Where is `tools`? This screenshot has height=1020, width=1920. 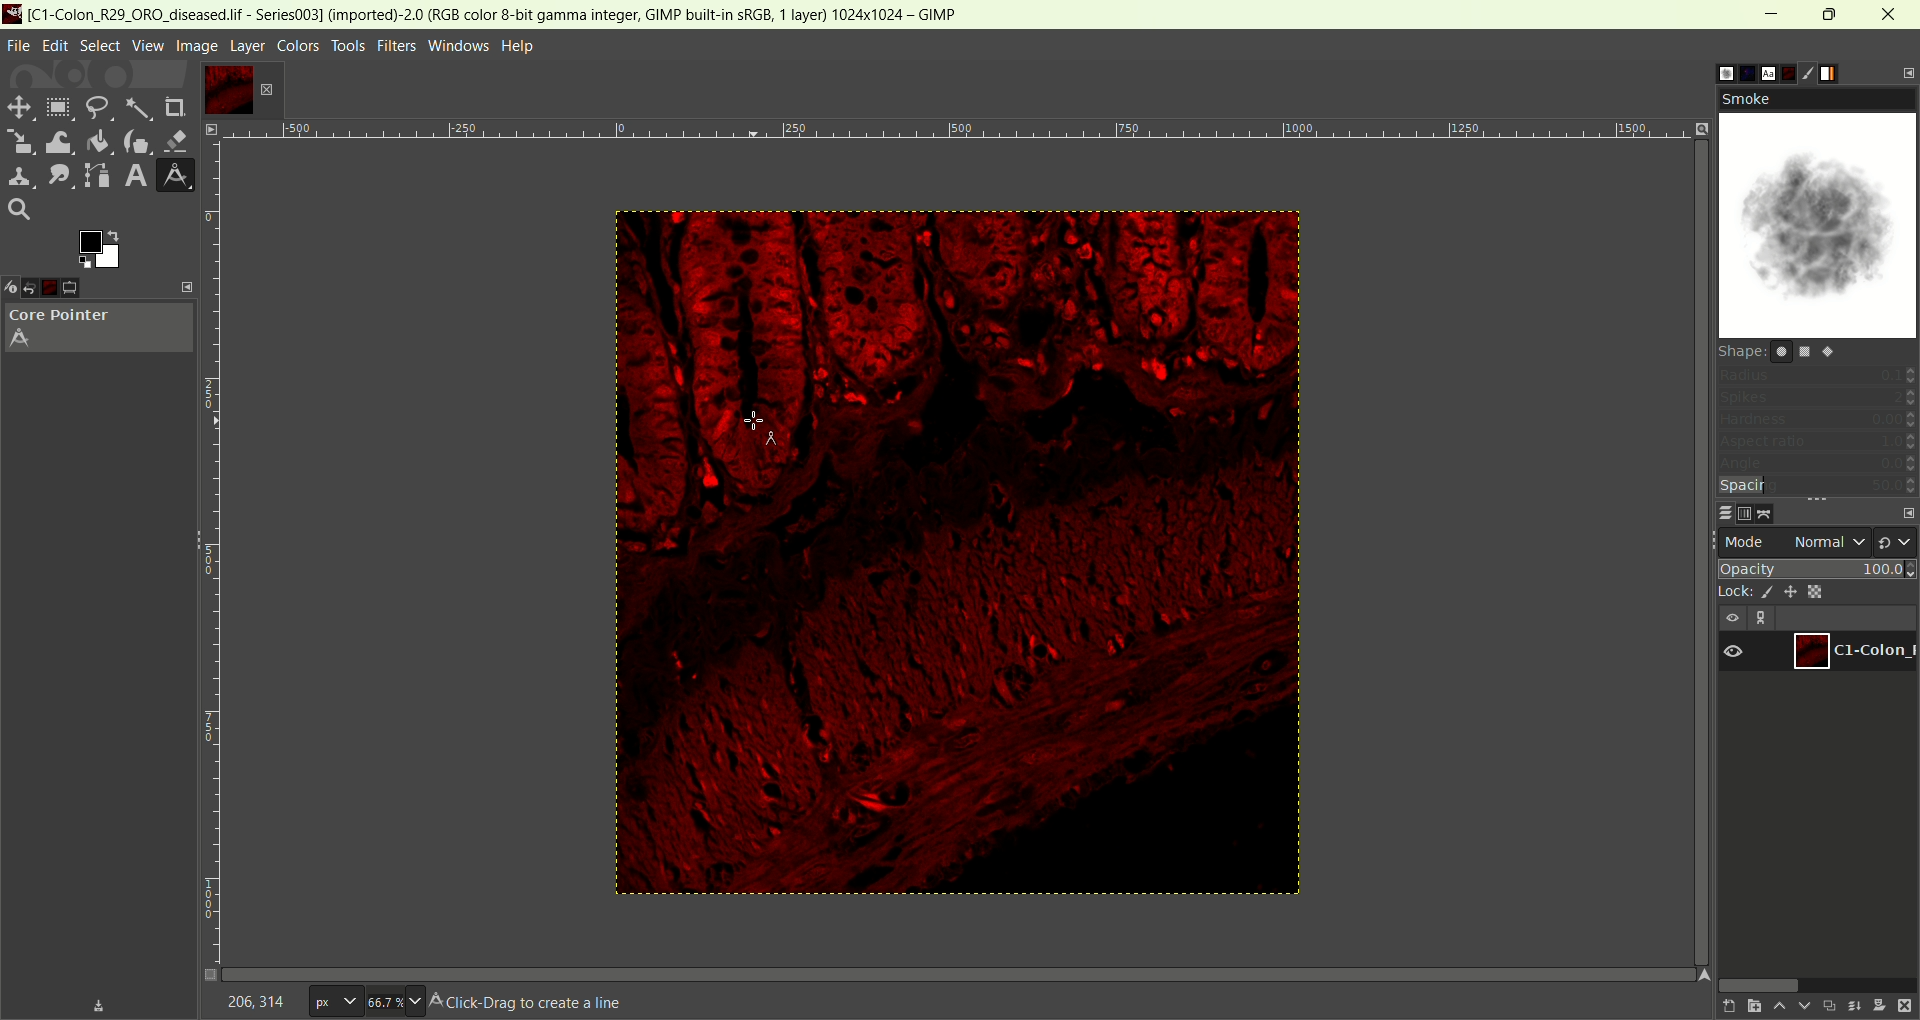 tools is located at coordinates (351, 46).